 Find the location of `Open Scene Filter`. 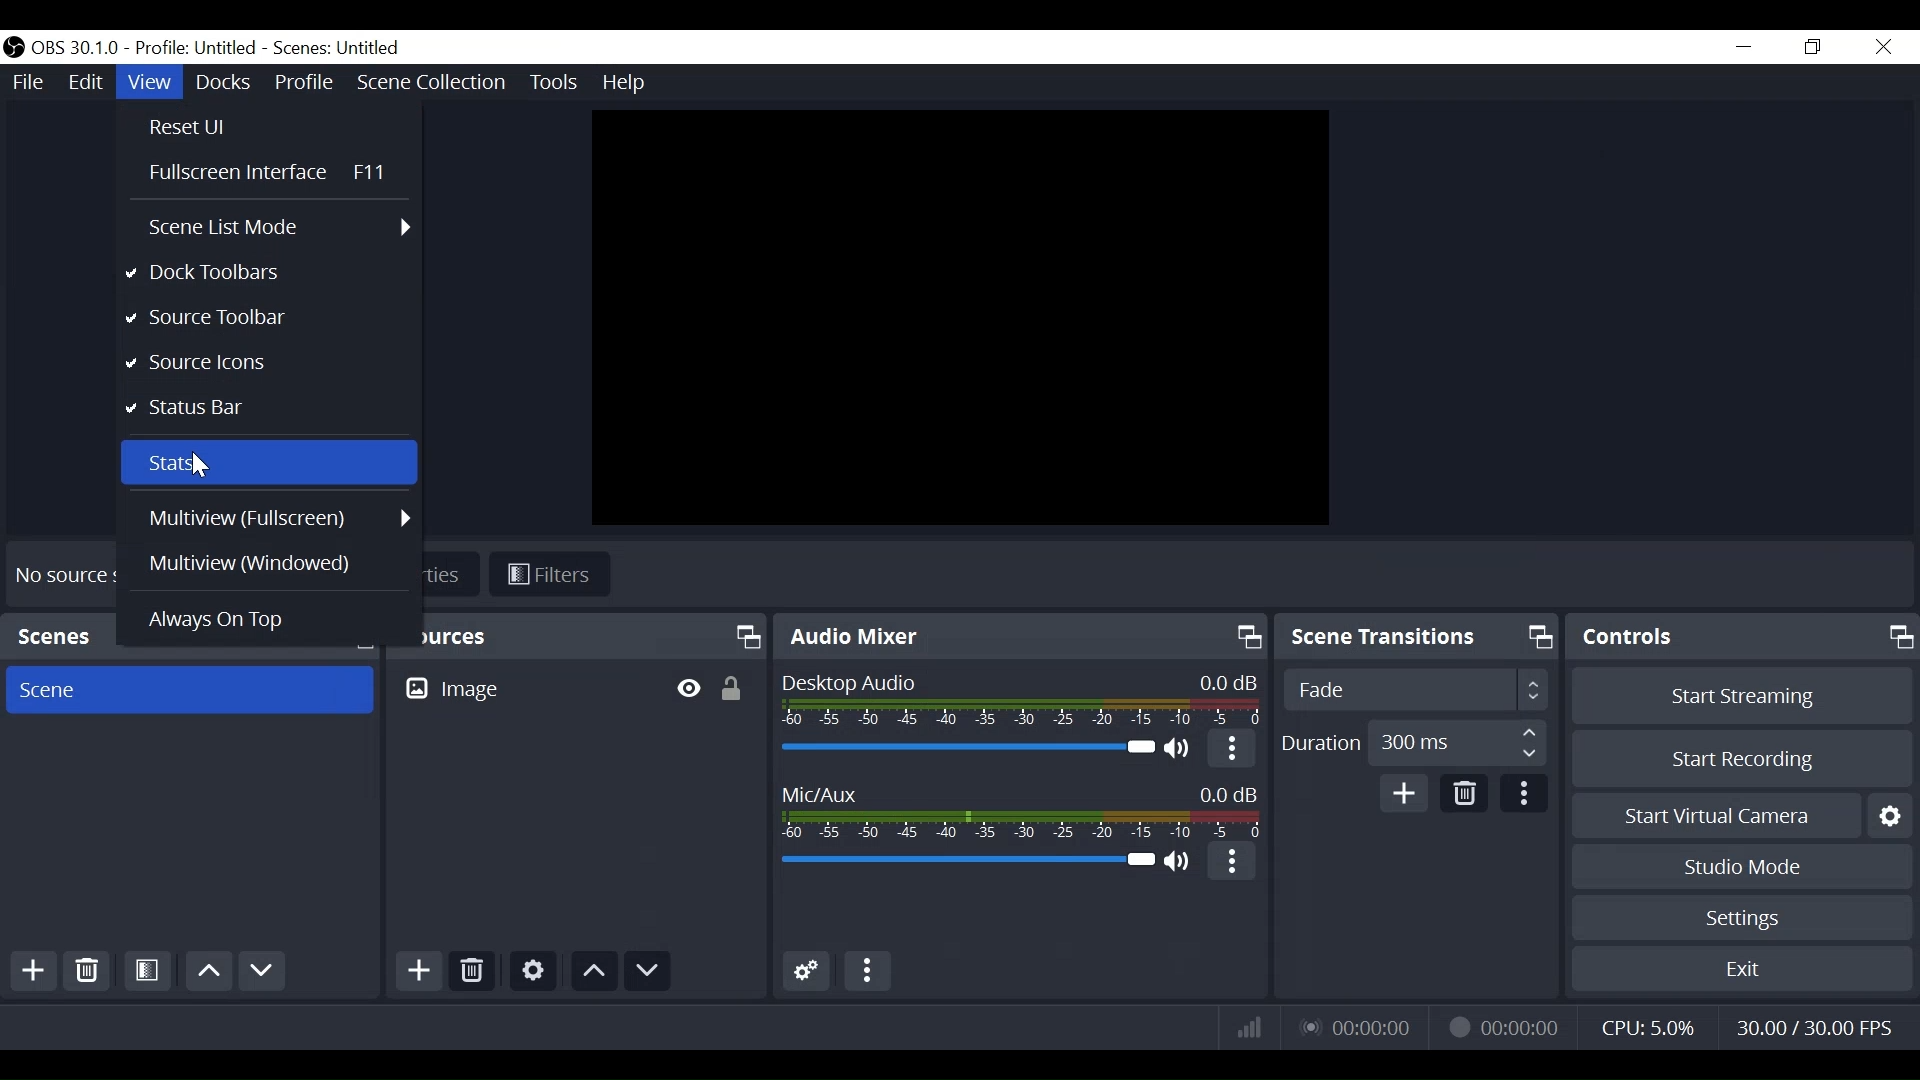

Open Scene Filter is located at coordinates (146, 972).